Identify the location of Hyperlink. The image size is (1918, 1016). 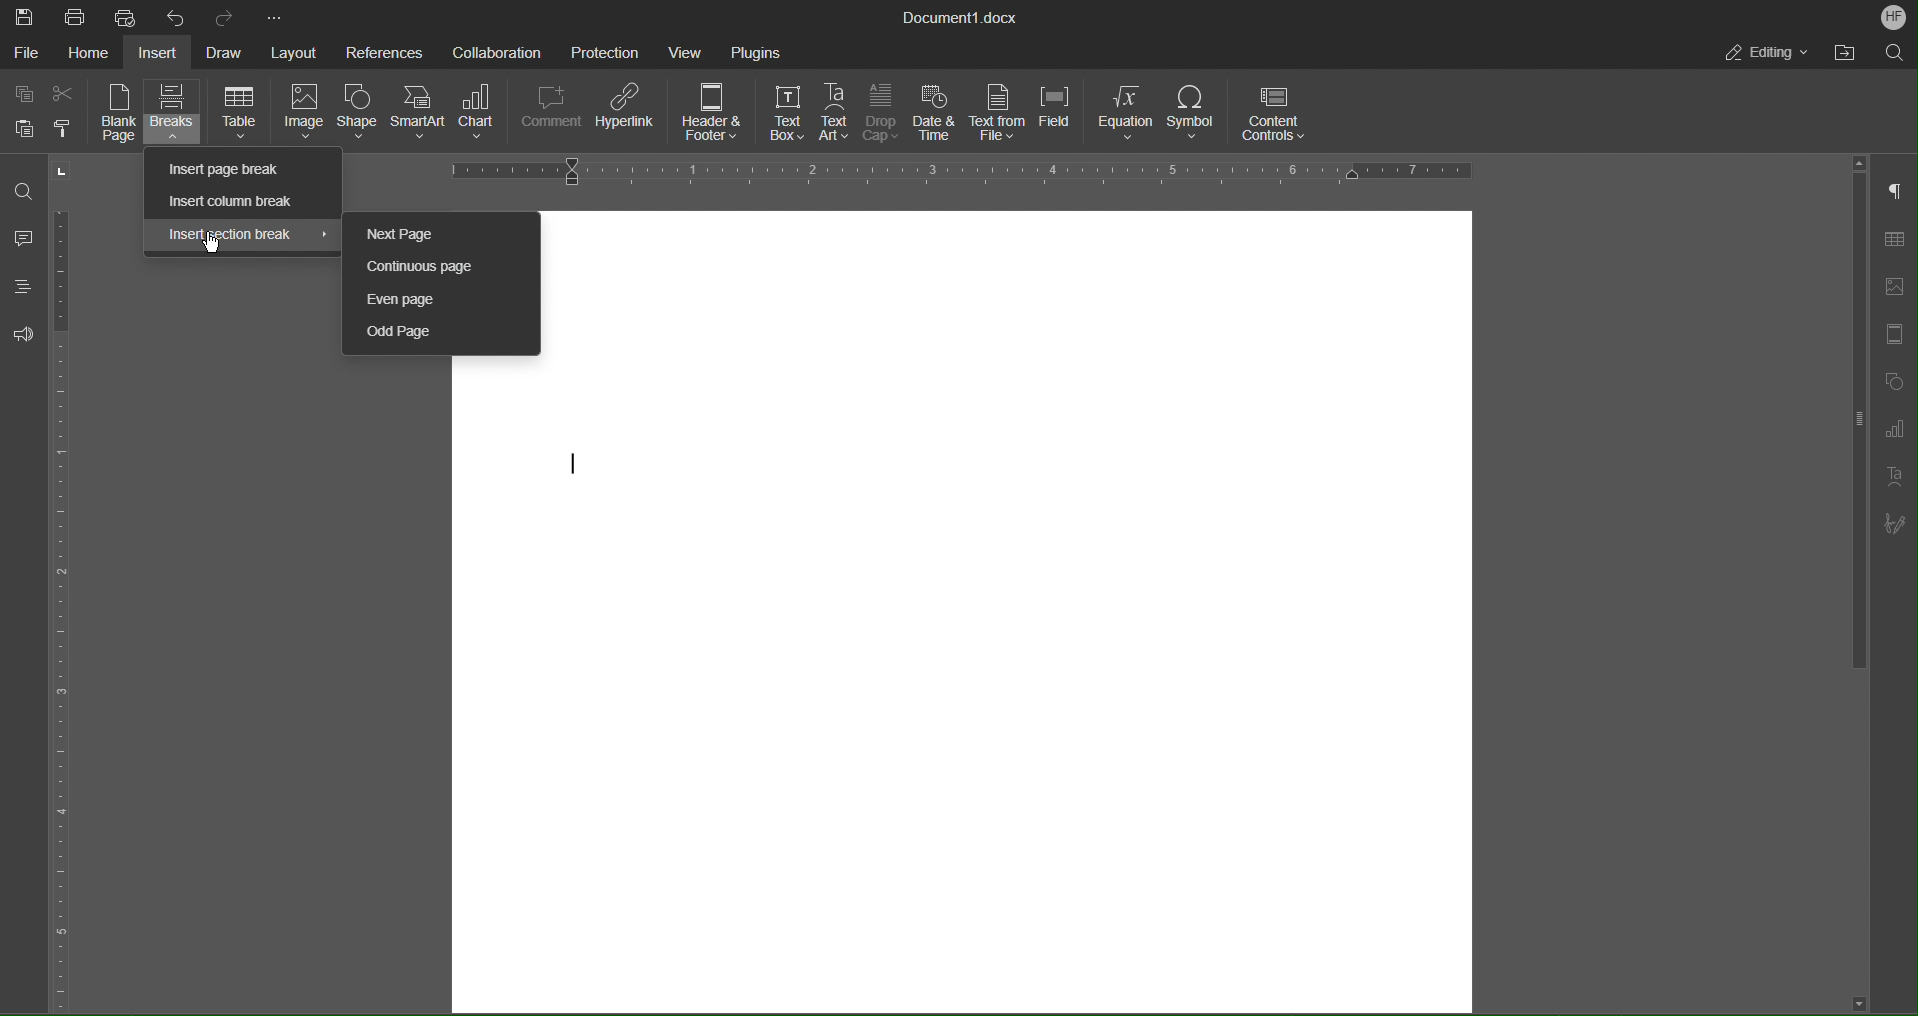
(631, 115).